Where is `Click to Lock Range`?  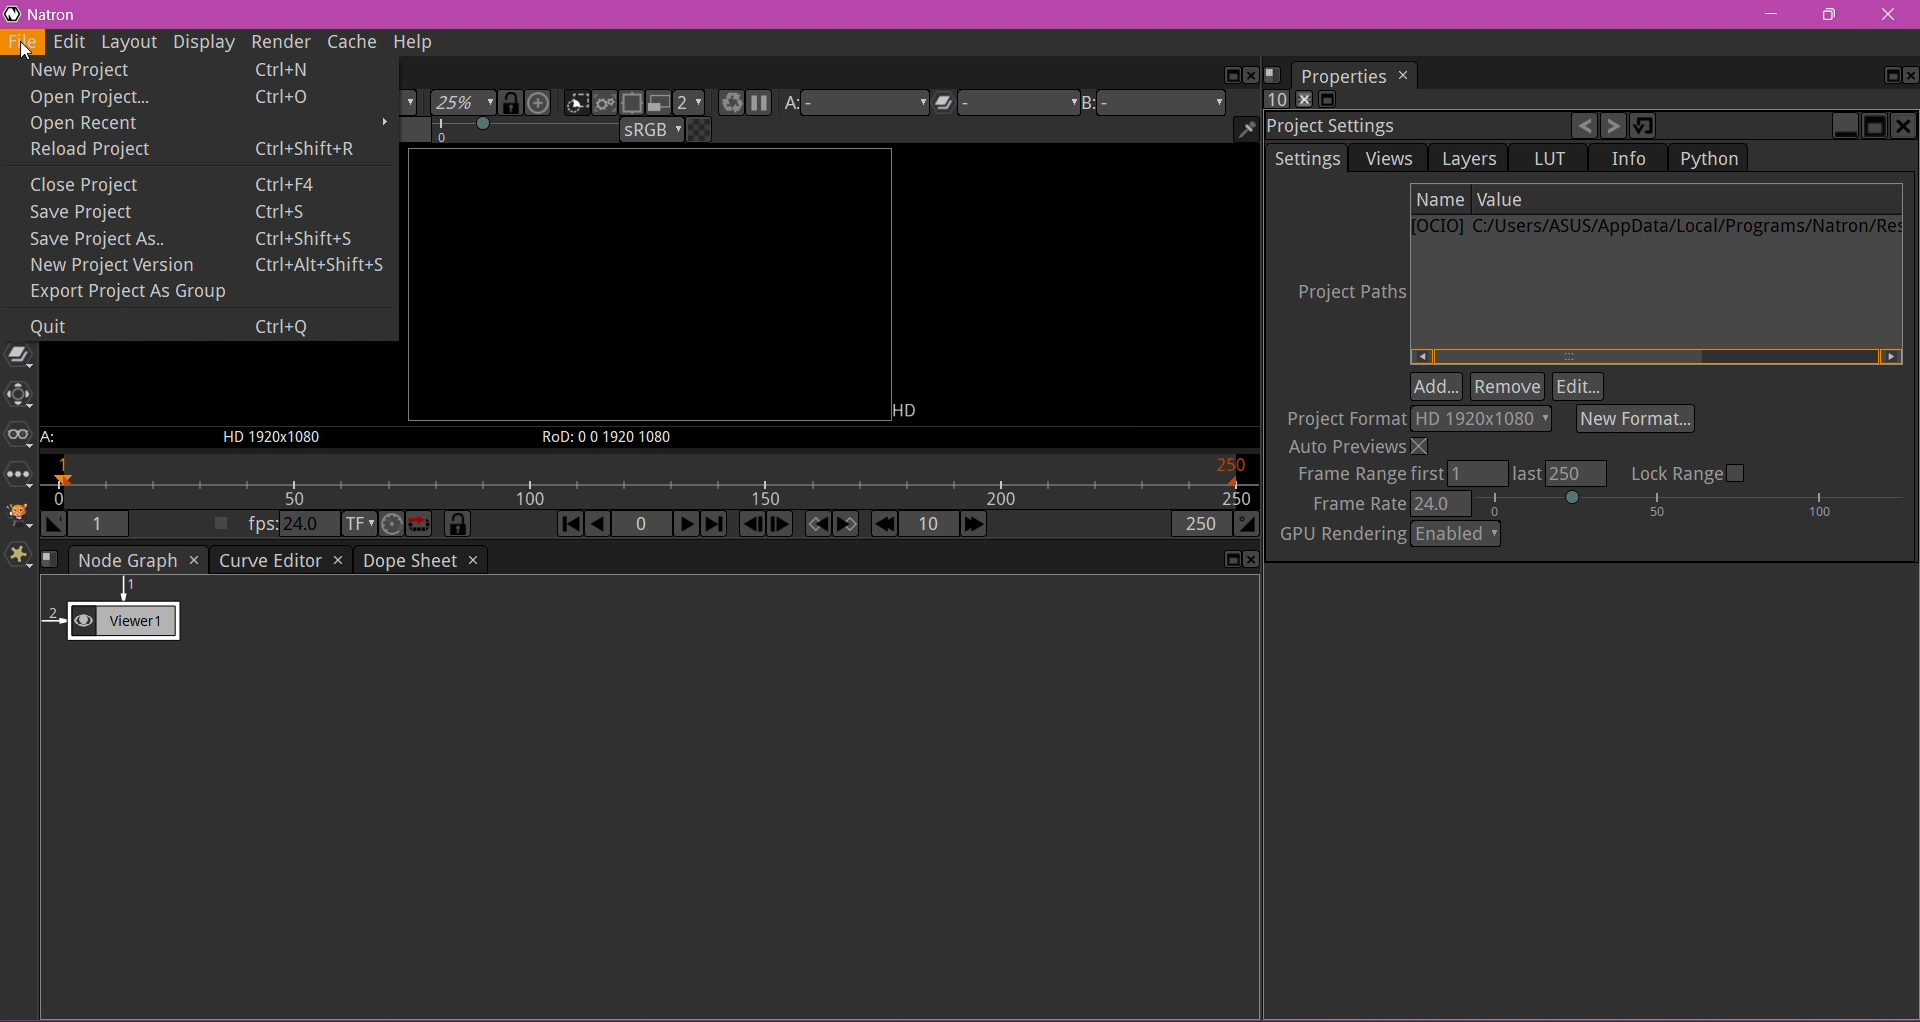 Click to Lock Range is located at coordinates (1688, 473).